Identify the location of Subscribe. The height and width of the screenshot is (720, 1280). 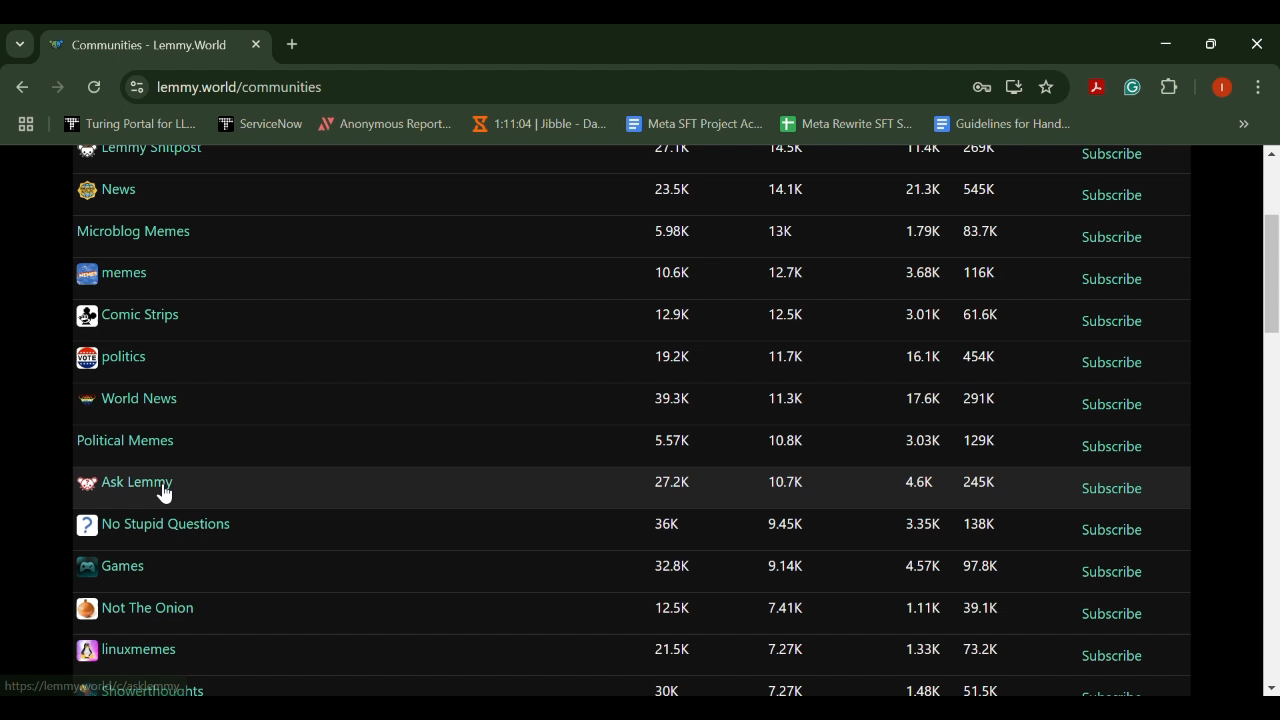
(1109, 197).